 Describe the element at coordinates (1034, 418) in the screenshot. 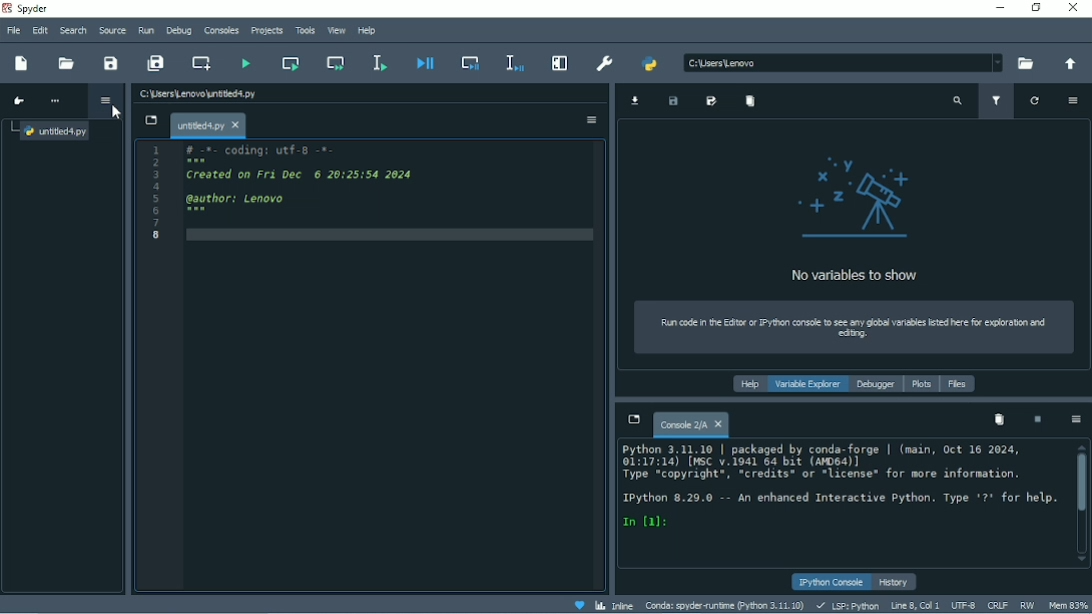

I see `Interrupt kernel` at that location.